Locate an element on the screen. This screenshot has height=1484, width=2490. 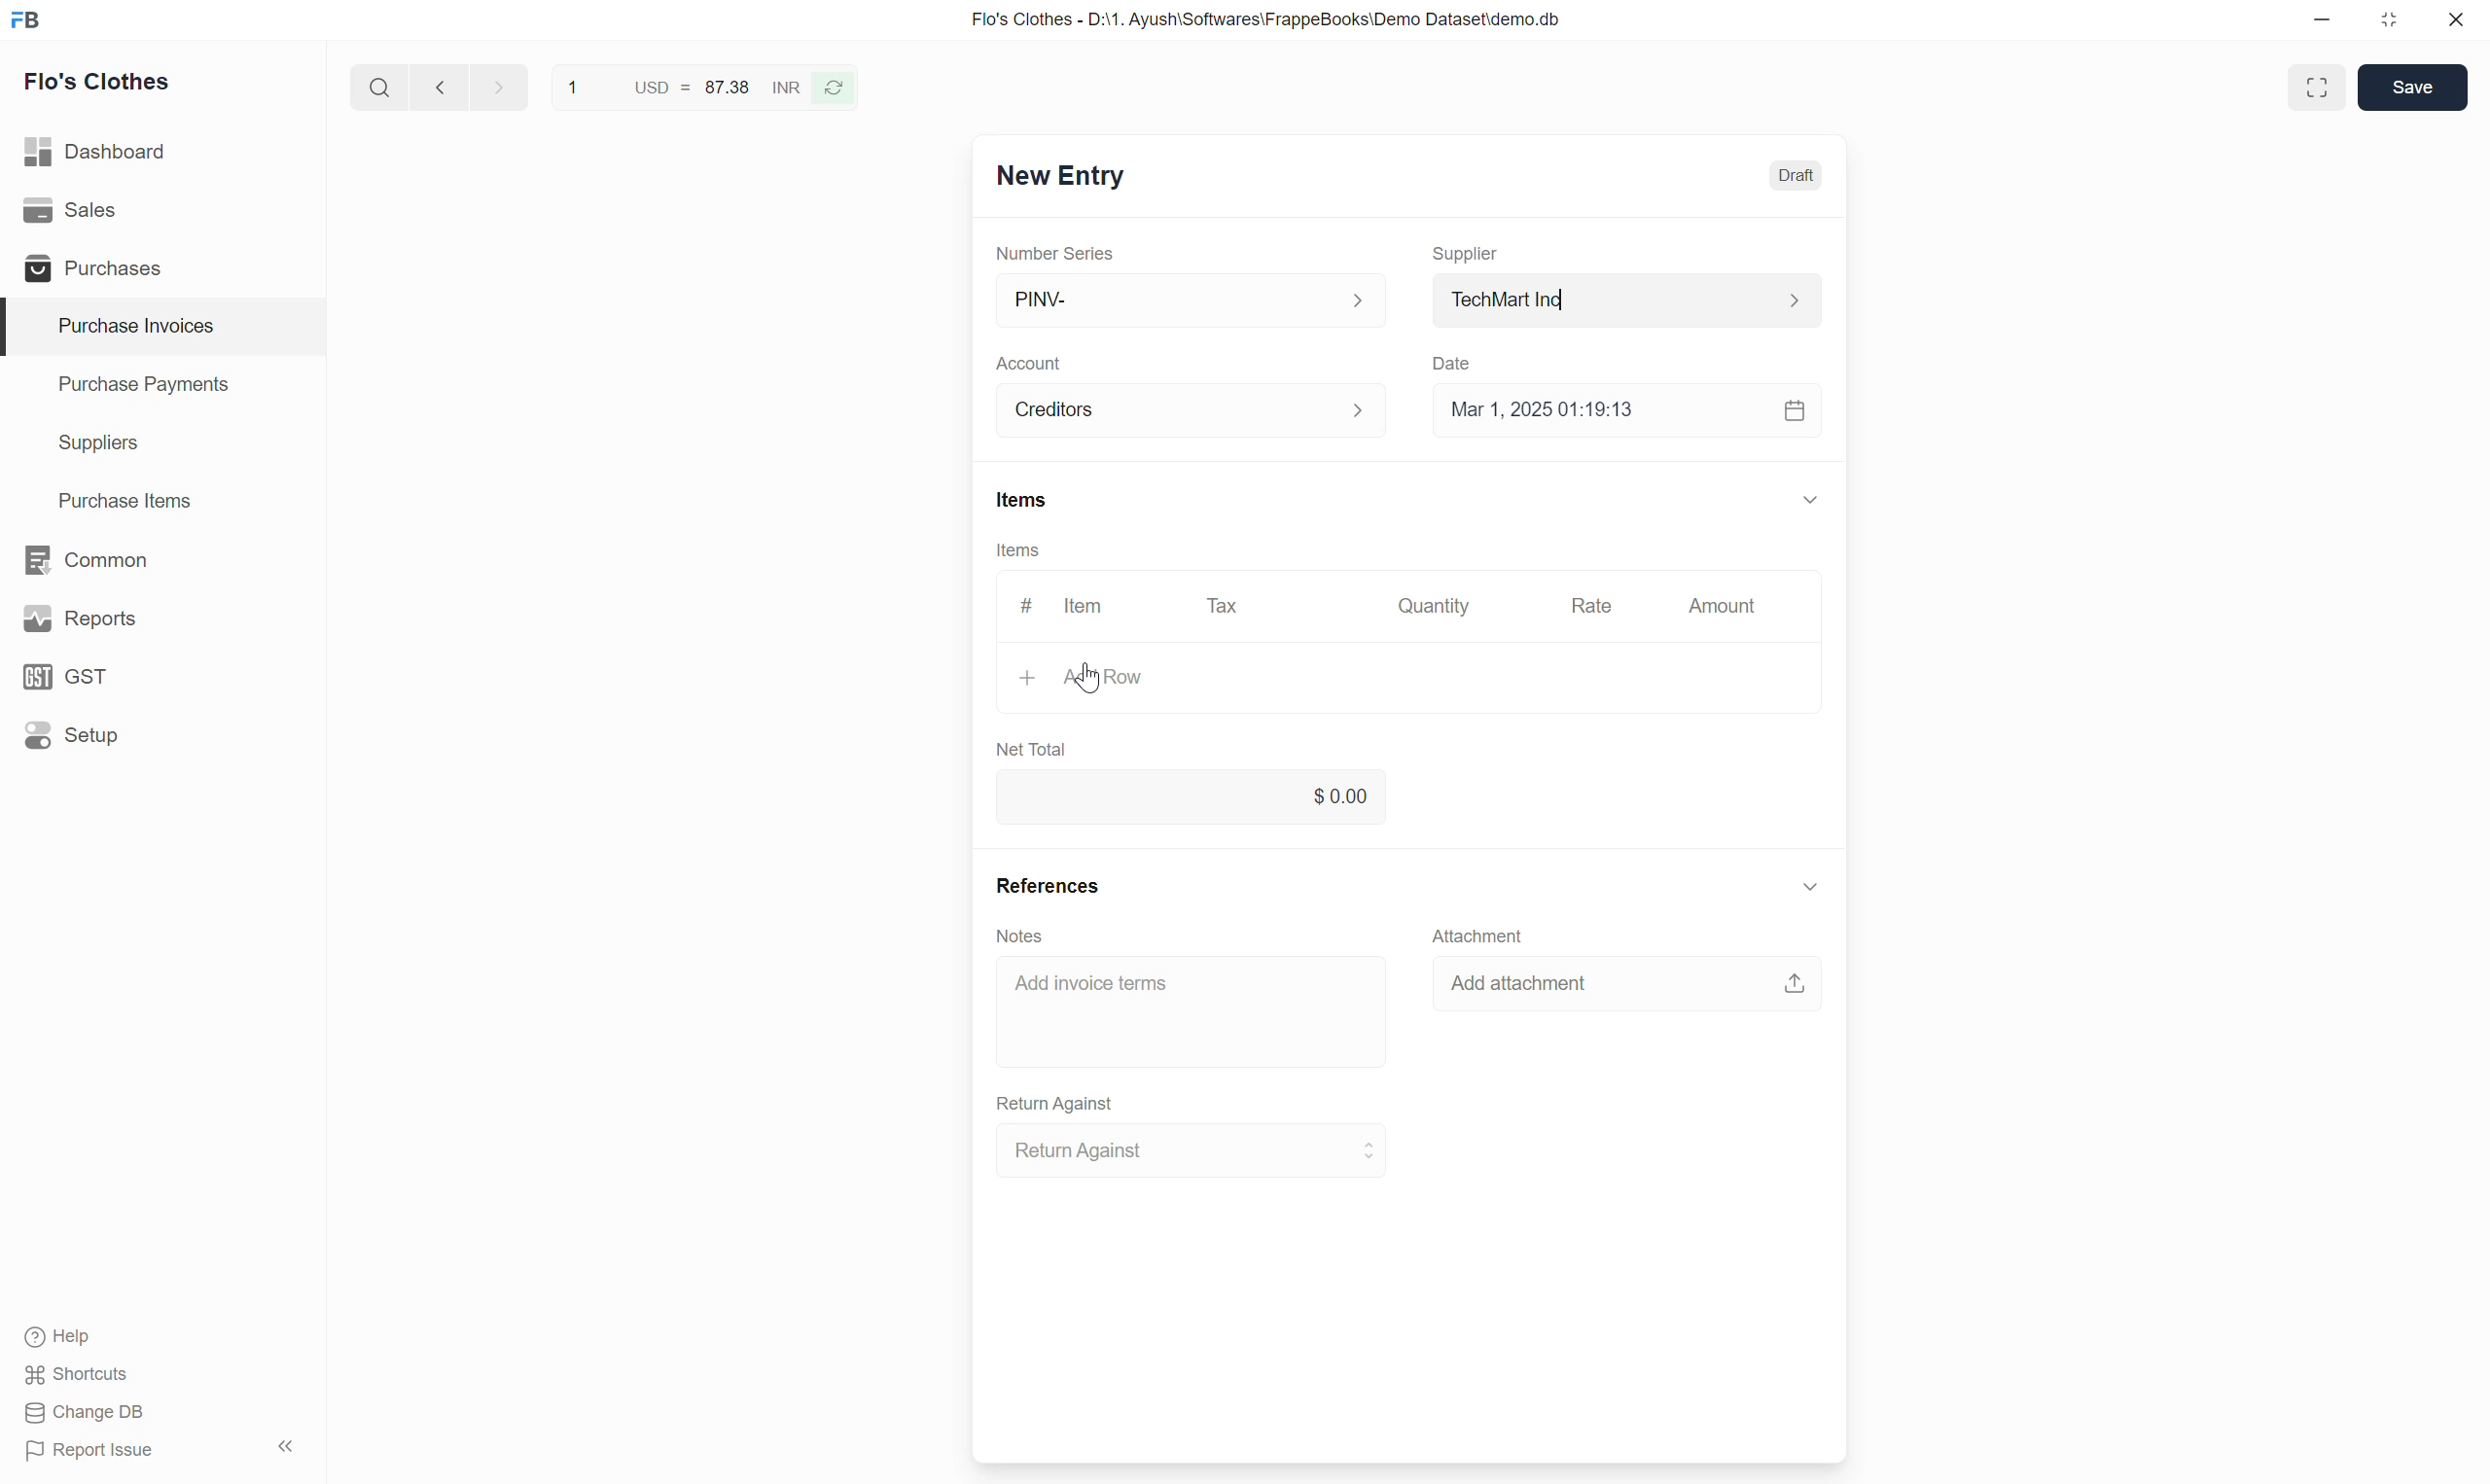
Report issue is located at coordinates (97, 1454).